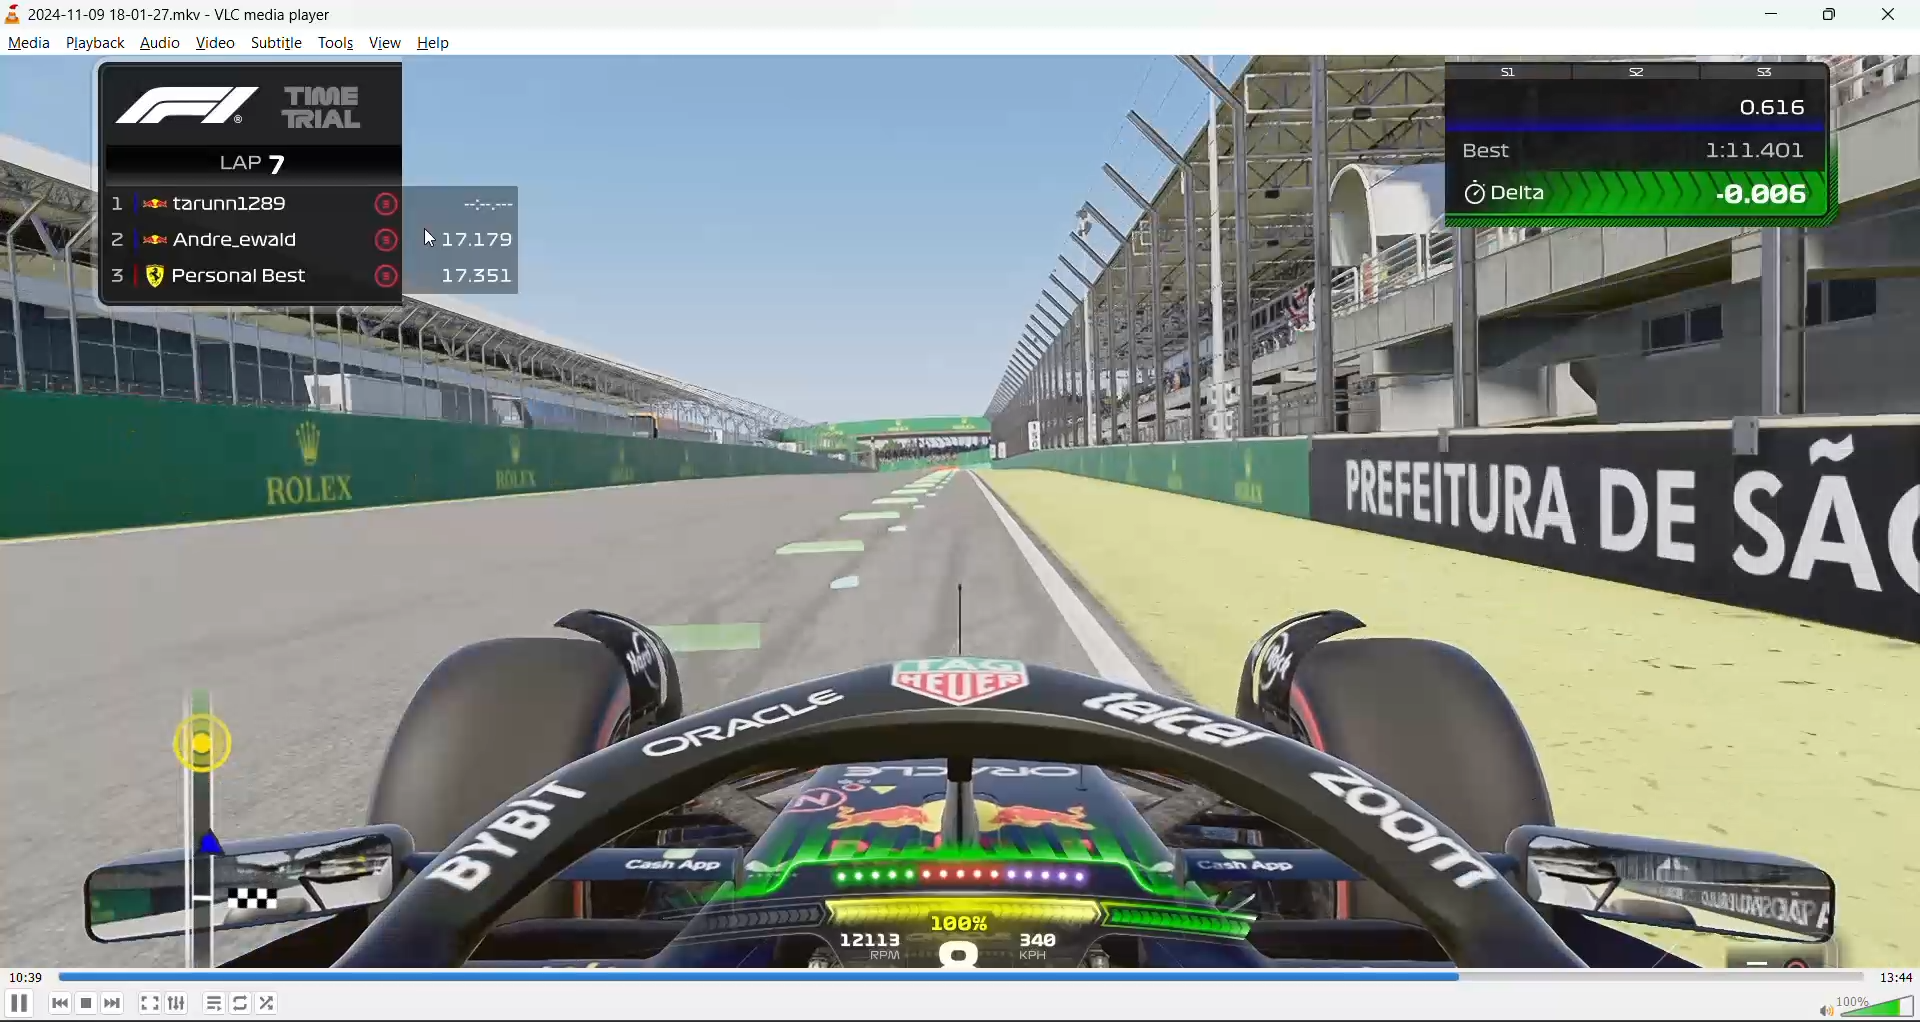  What do you see at coordinates (336, 45) in the screenshot?
I see `tools` at bounding box center [336, 45].